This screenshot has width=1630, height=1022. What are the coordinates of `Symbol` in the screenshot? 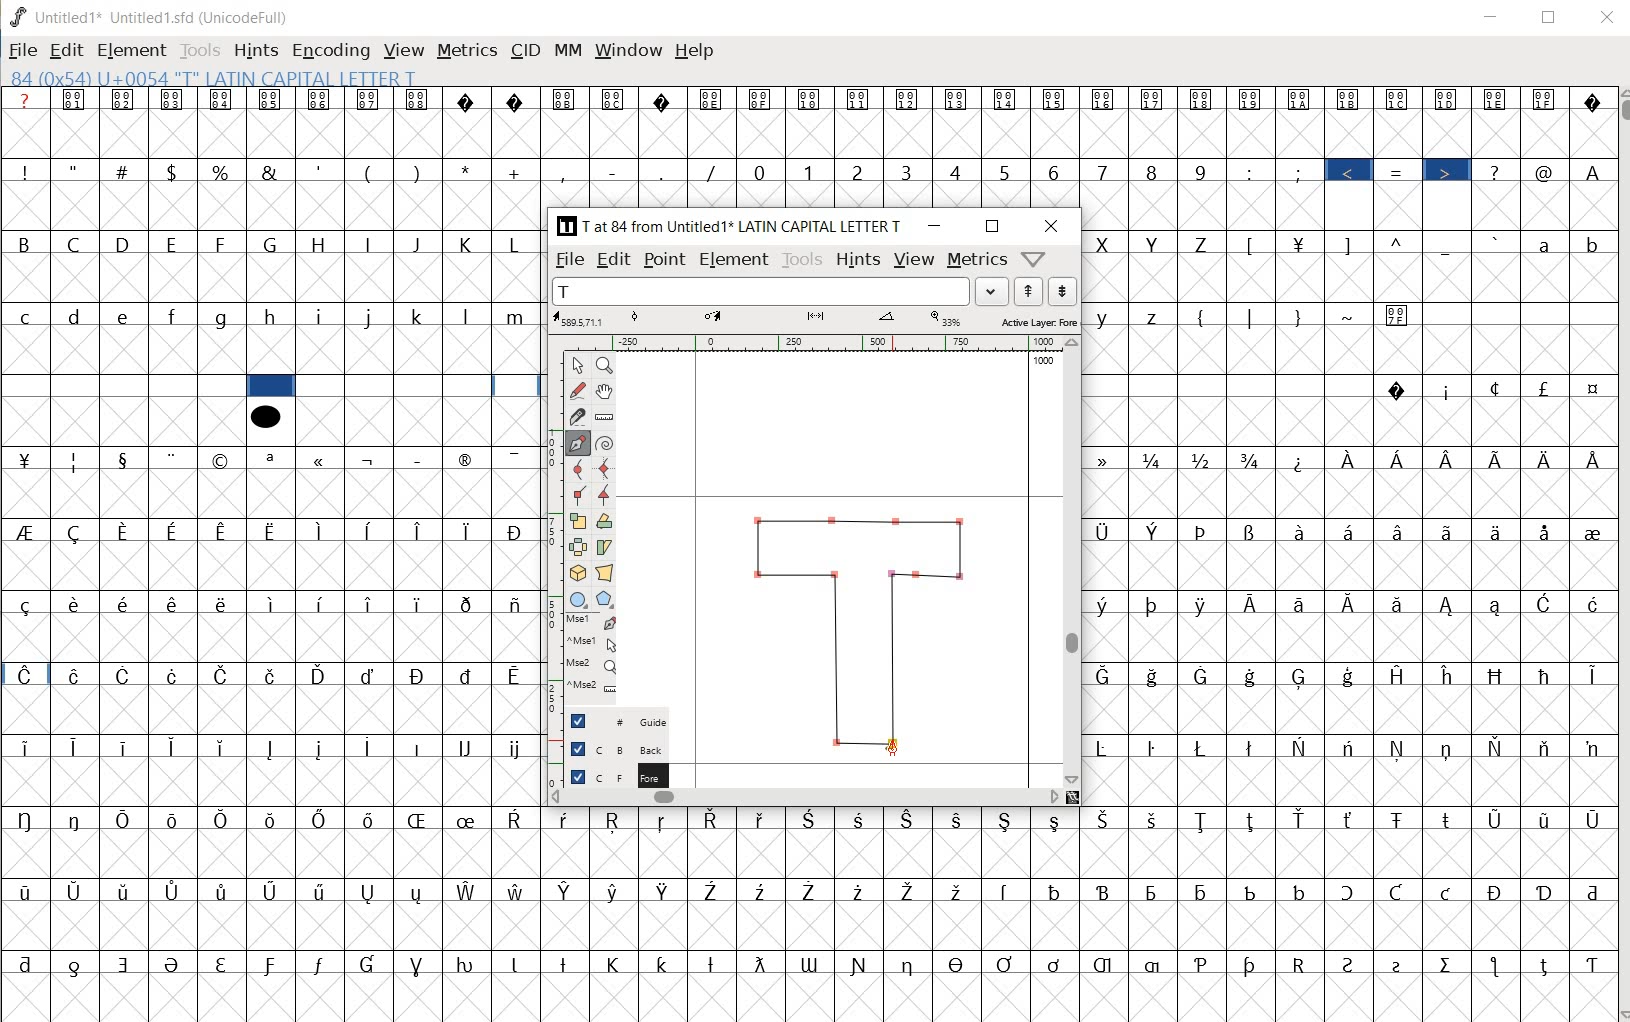 It's located at (1351, 963).